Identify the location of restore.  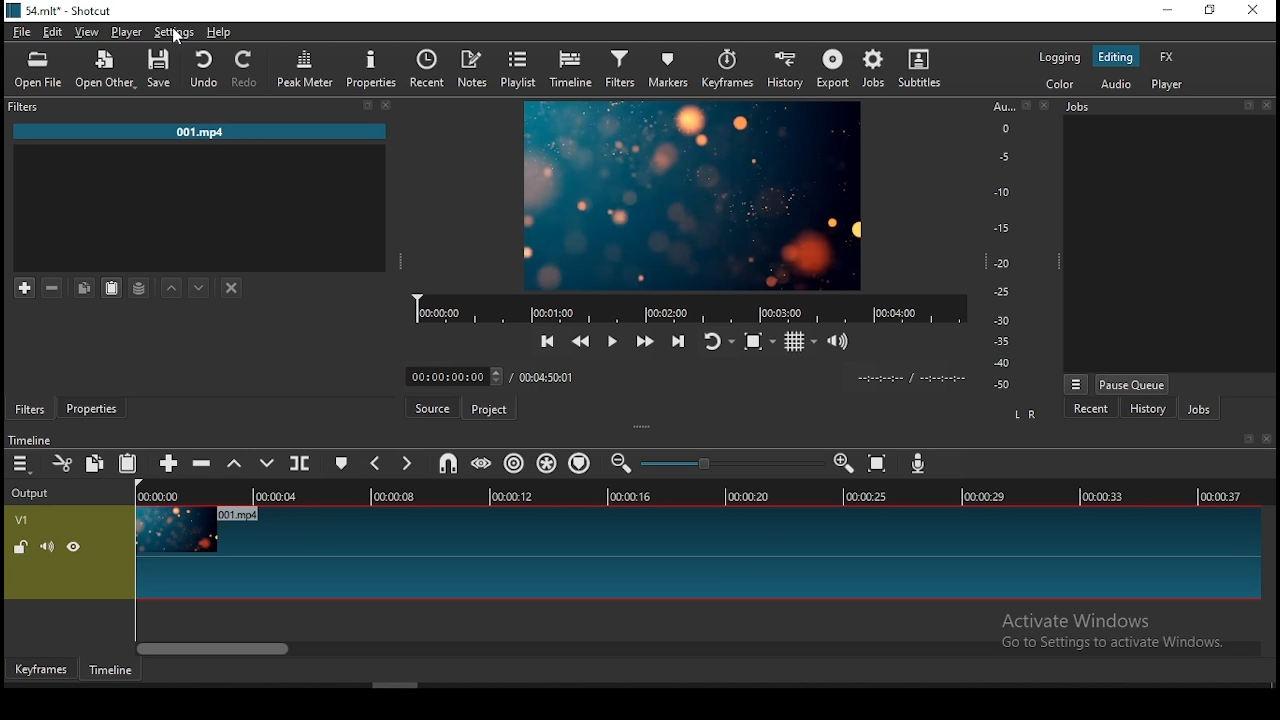
(1246, 440).